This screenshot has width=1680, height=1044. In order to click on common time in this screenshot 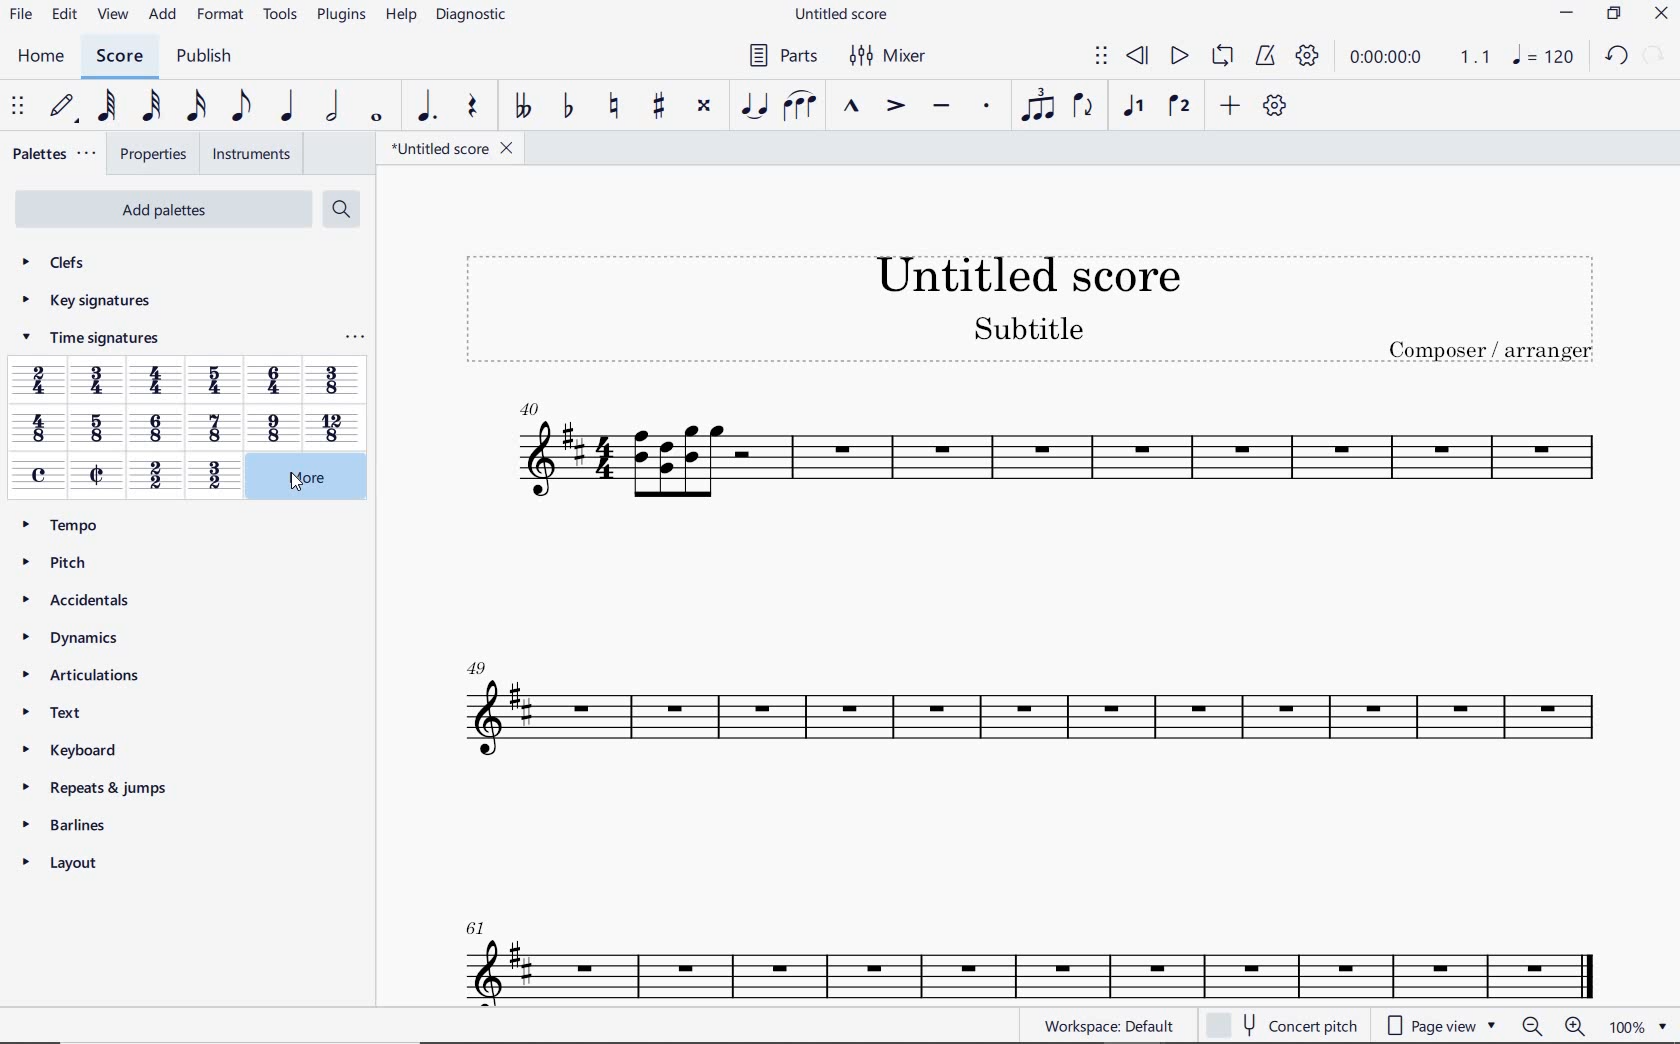, I will do `click(40, 475)`.